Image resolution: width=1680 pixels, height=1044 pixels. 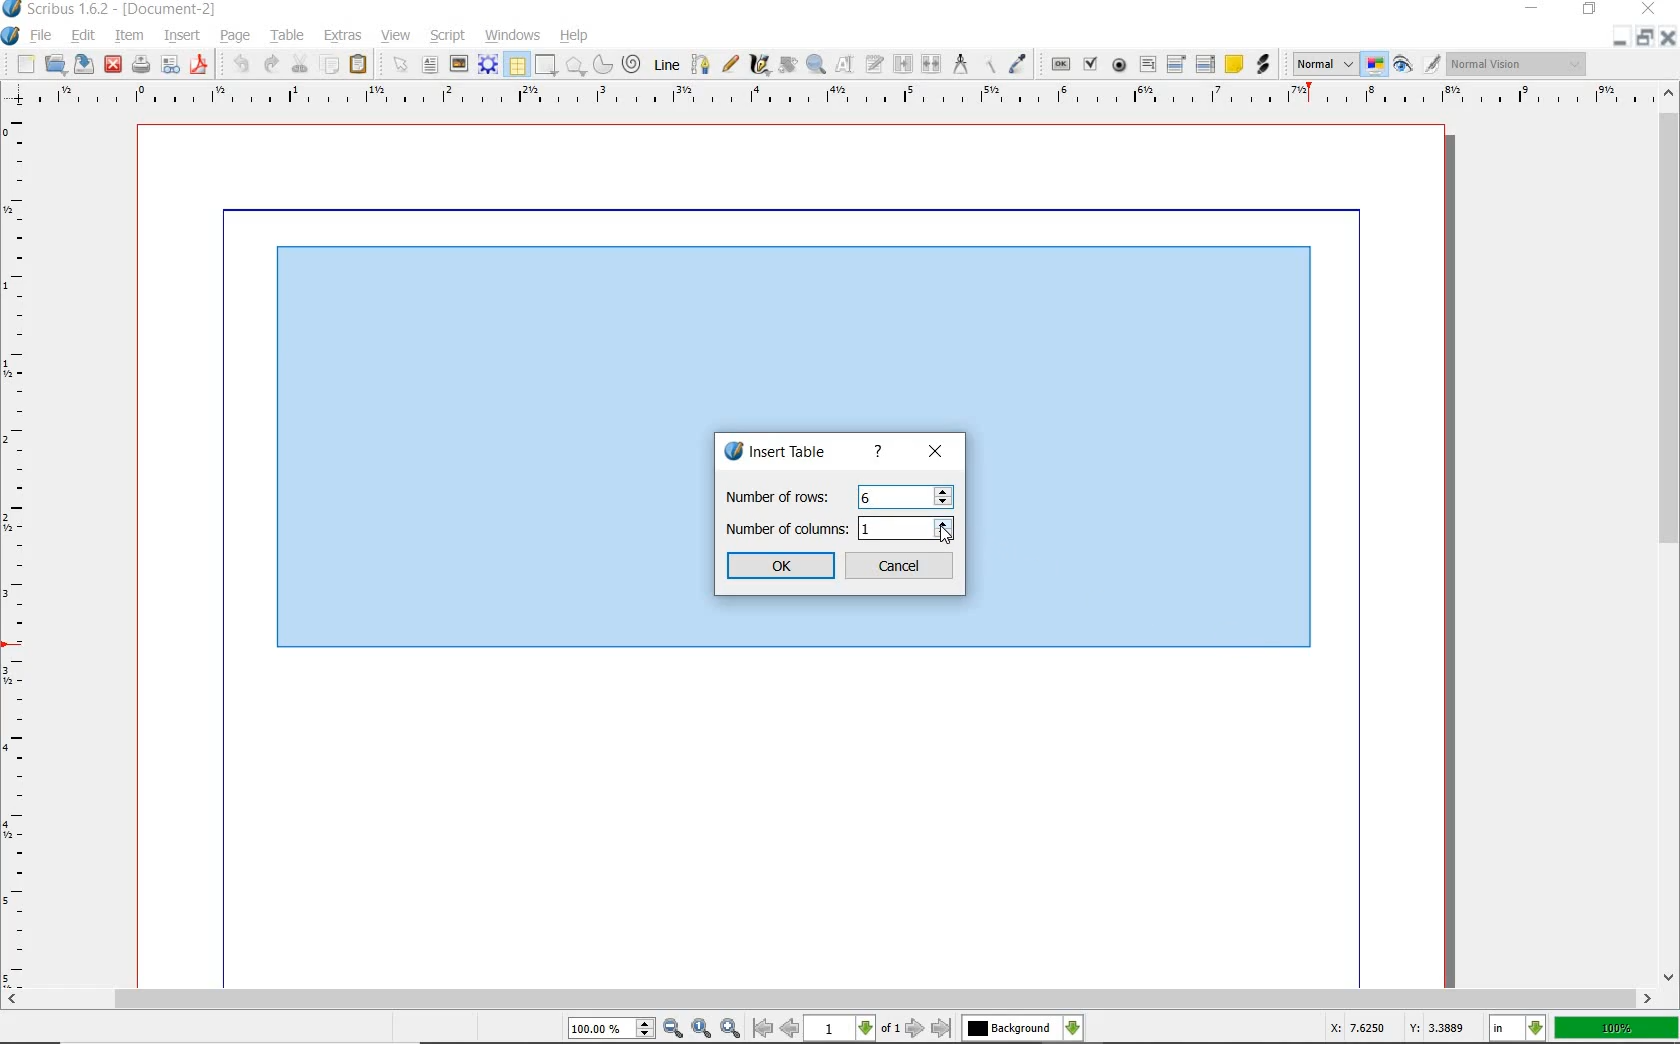 I want to click on scrollbar, so click(x=840, y=1001).